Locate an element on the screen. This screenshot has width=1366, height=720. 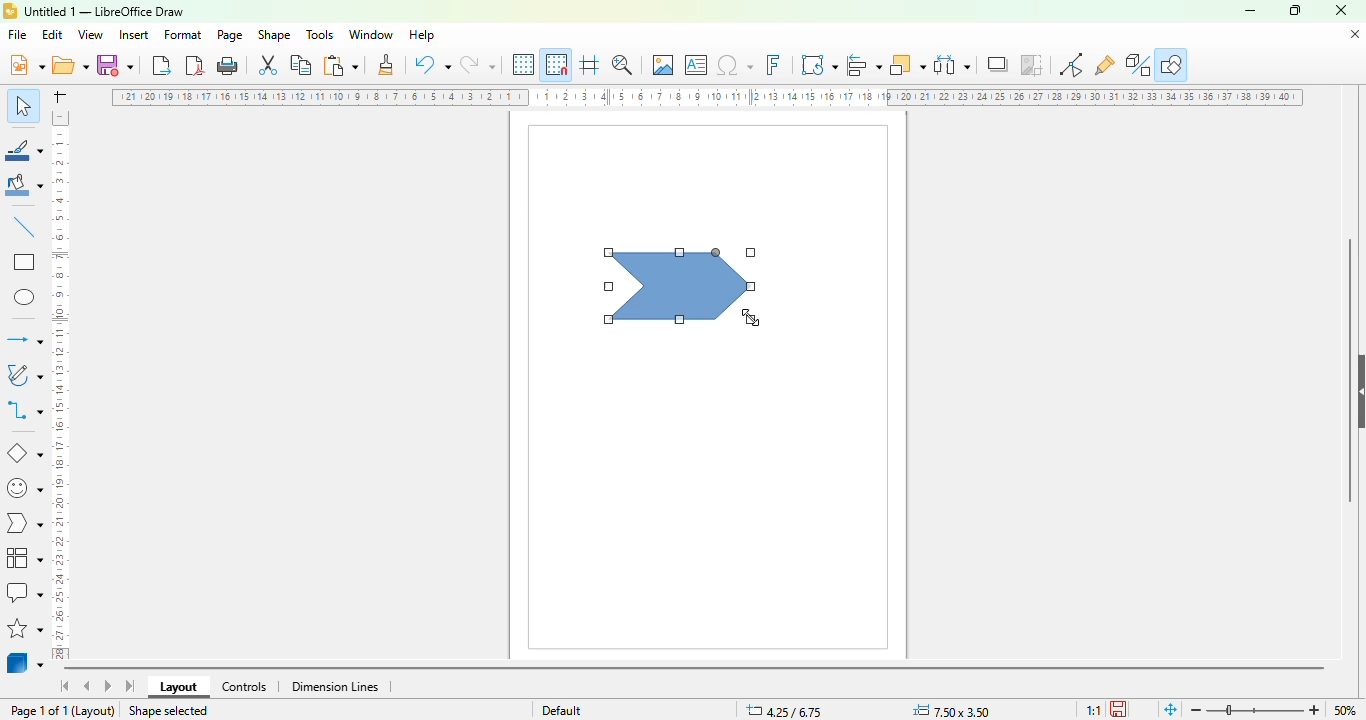
block arrows is located at coordinates (23, 525).